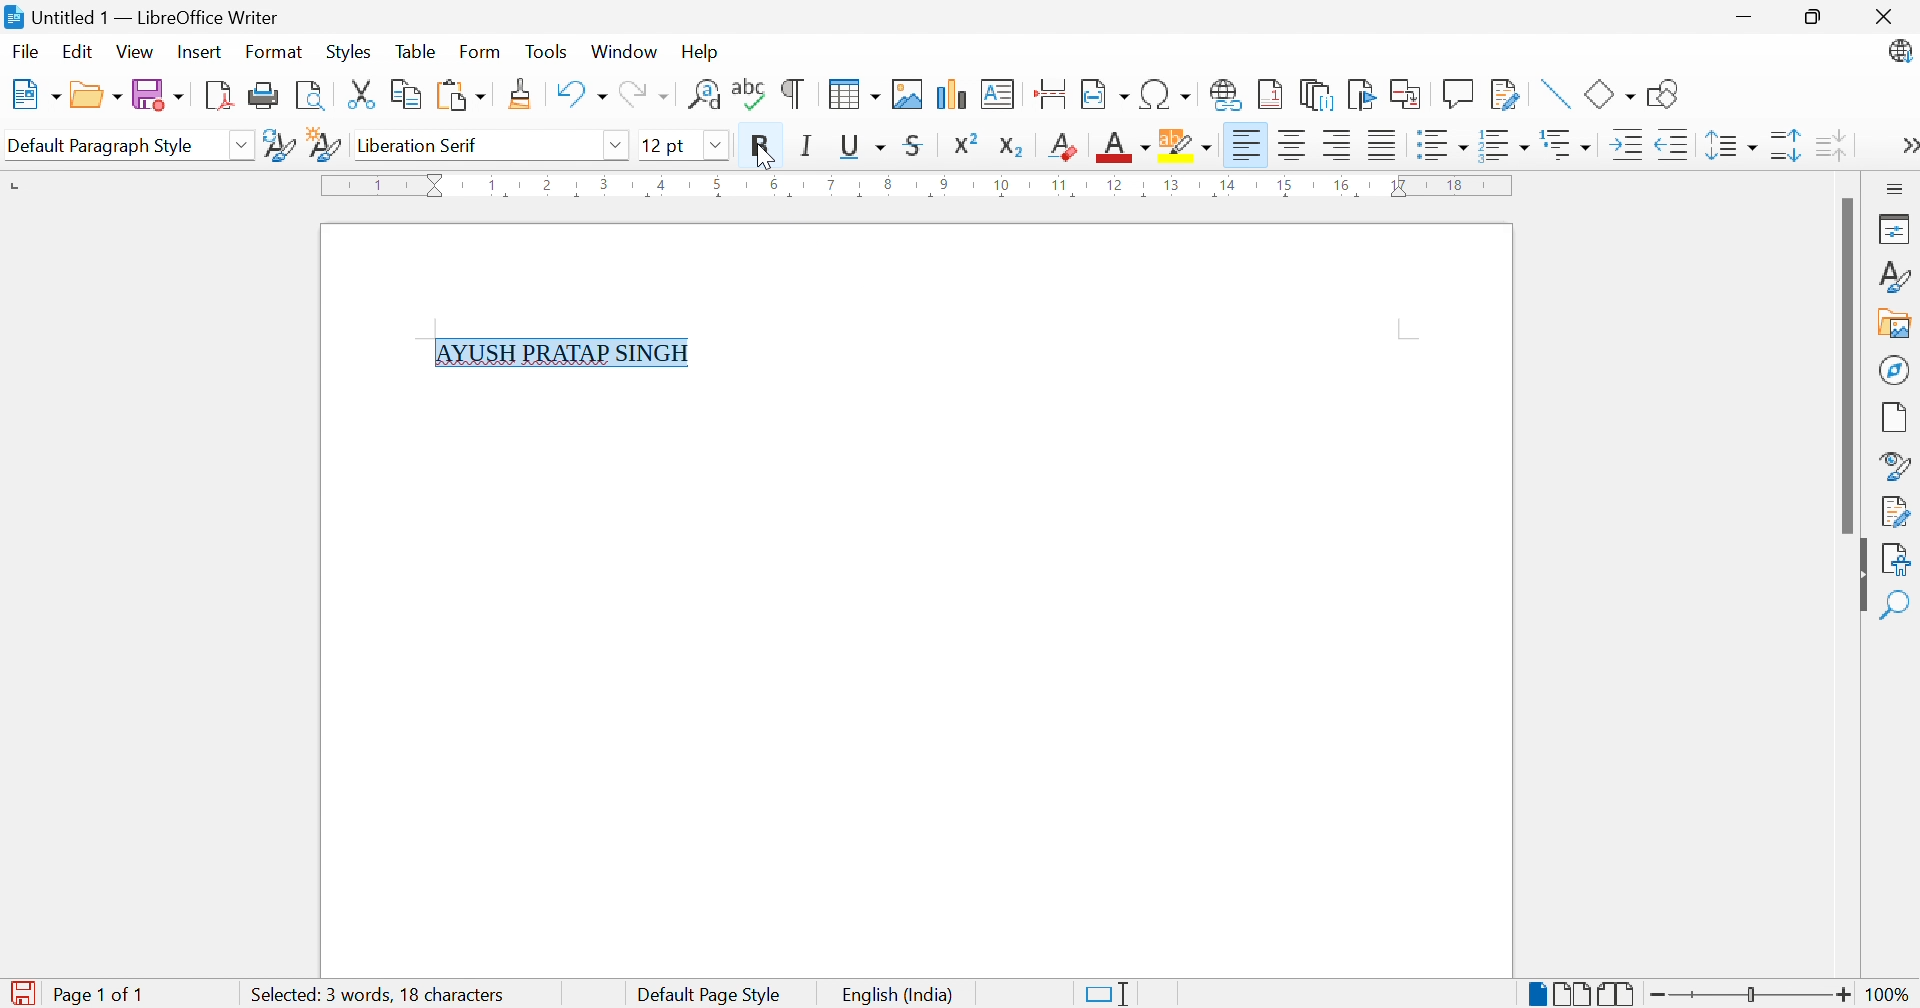 Image resolution: width=1920 pixels, height=1008 pixels. Describe the element at coordinates (347, 53) in the screenshot. I see `Styles` at that location.